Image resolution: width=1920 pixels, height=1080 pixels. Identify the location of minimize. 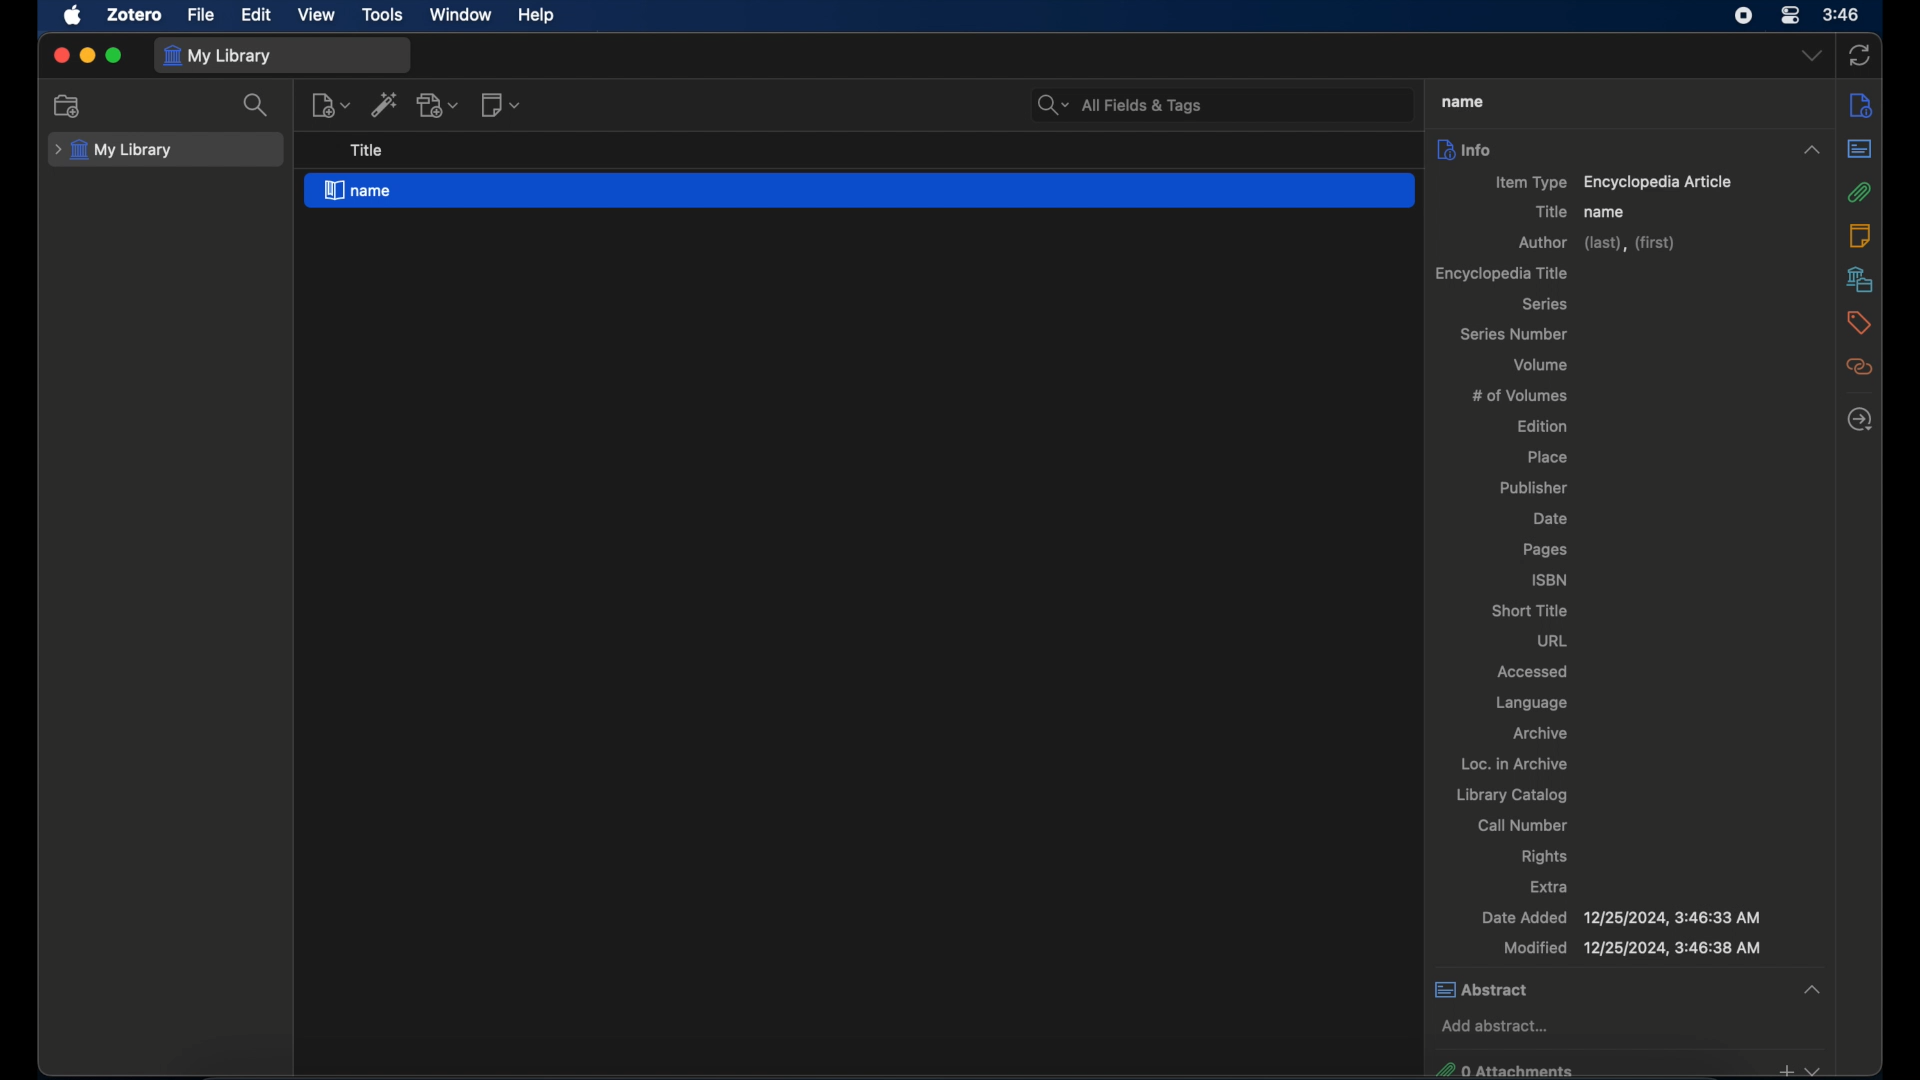
(86, 55).